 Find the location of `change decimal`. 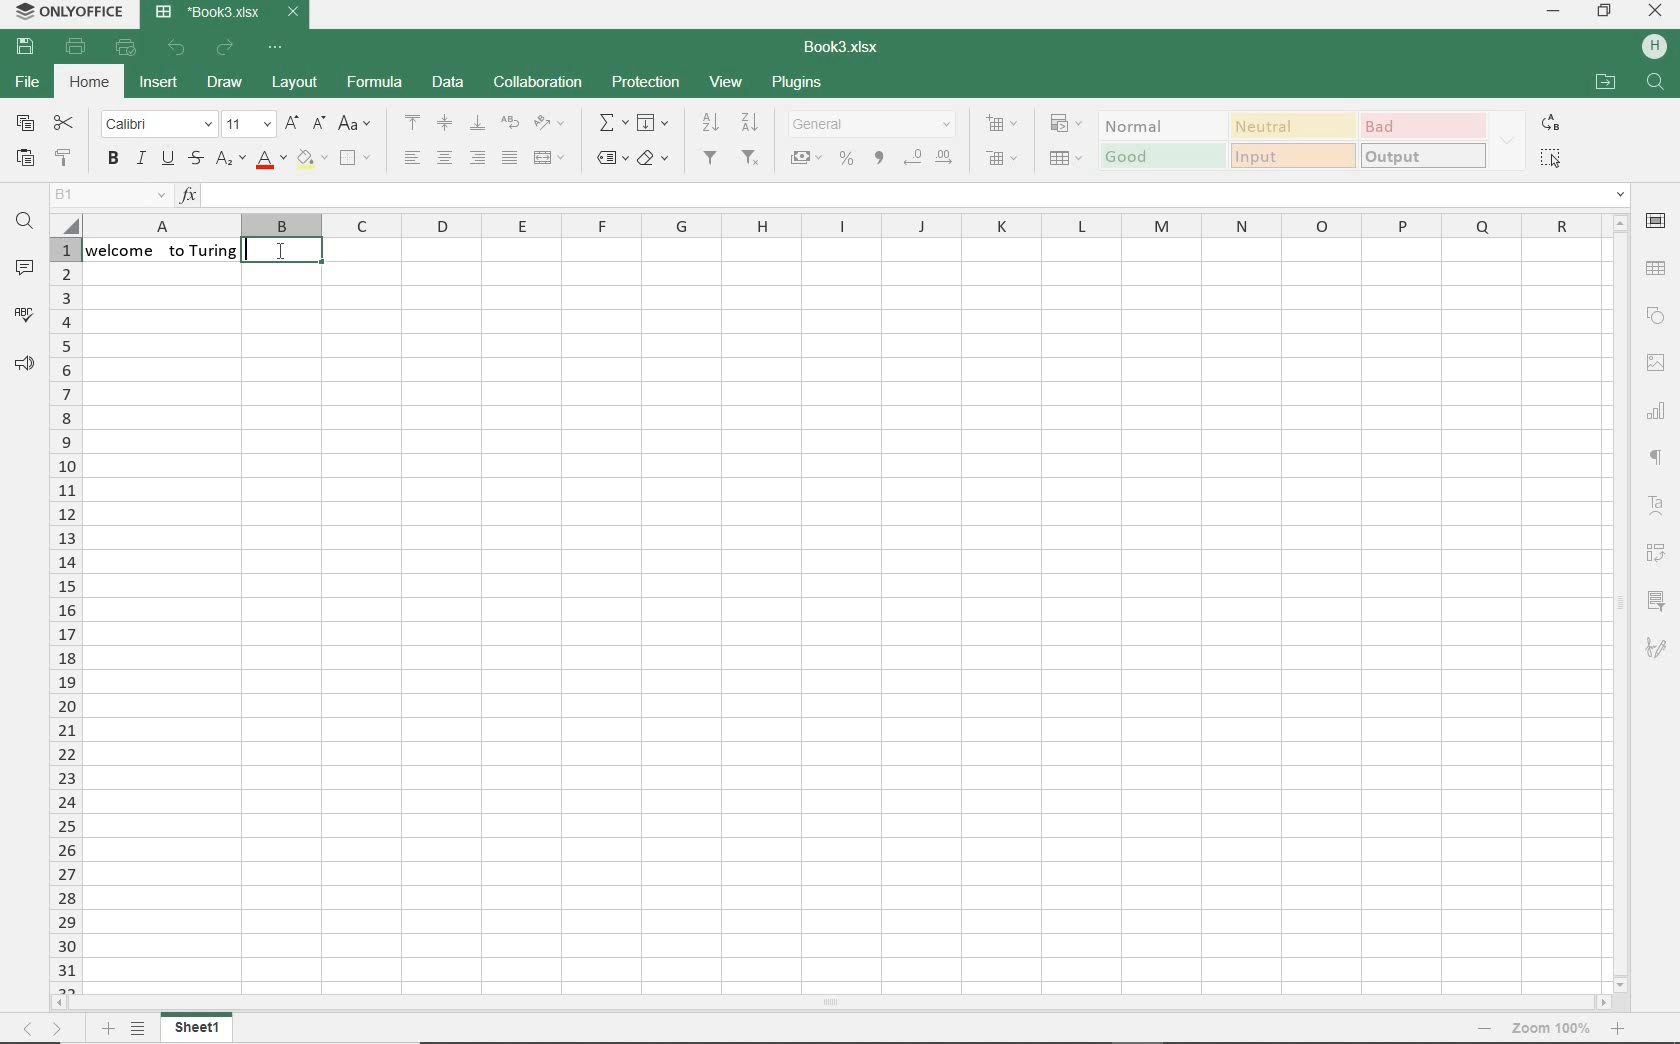

change decimal is located at coordinates (929, 157).